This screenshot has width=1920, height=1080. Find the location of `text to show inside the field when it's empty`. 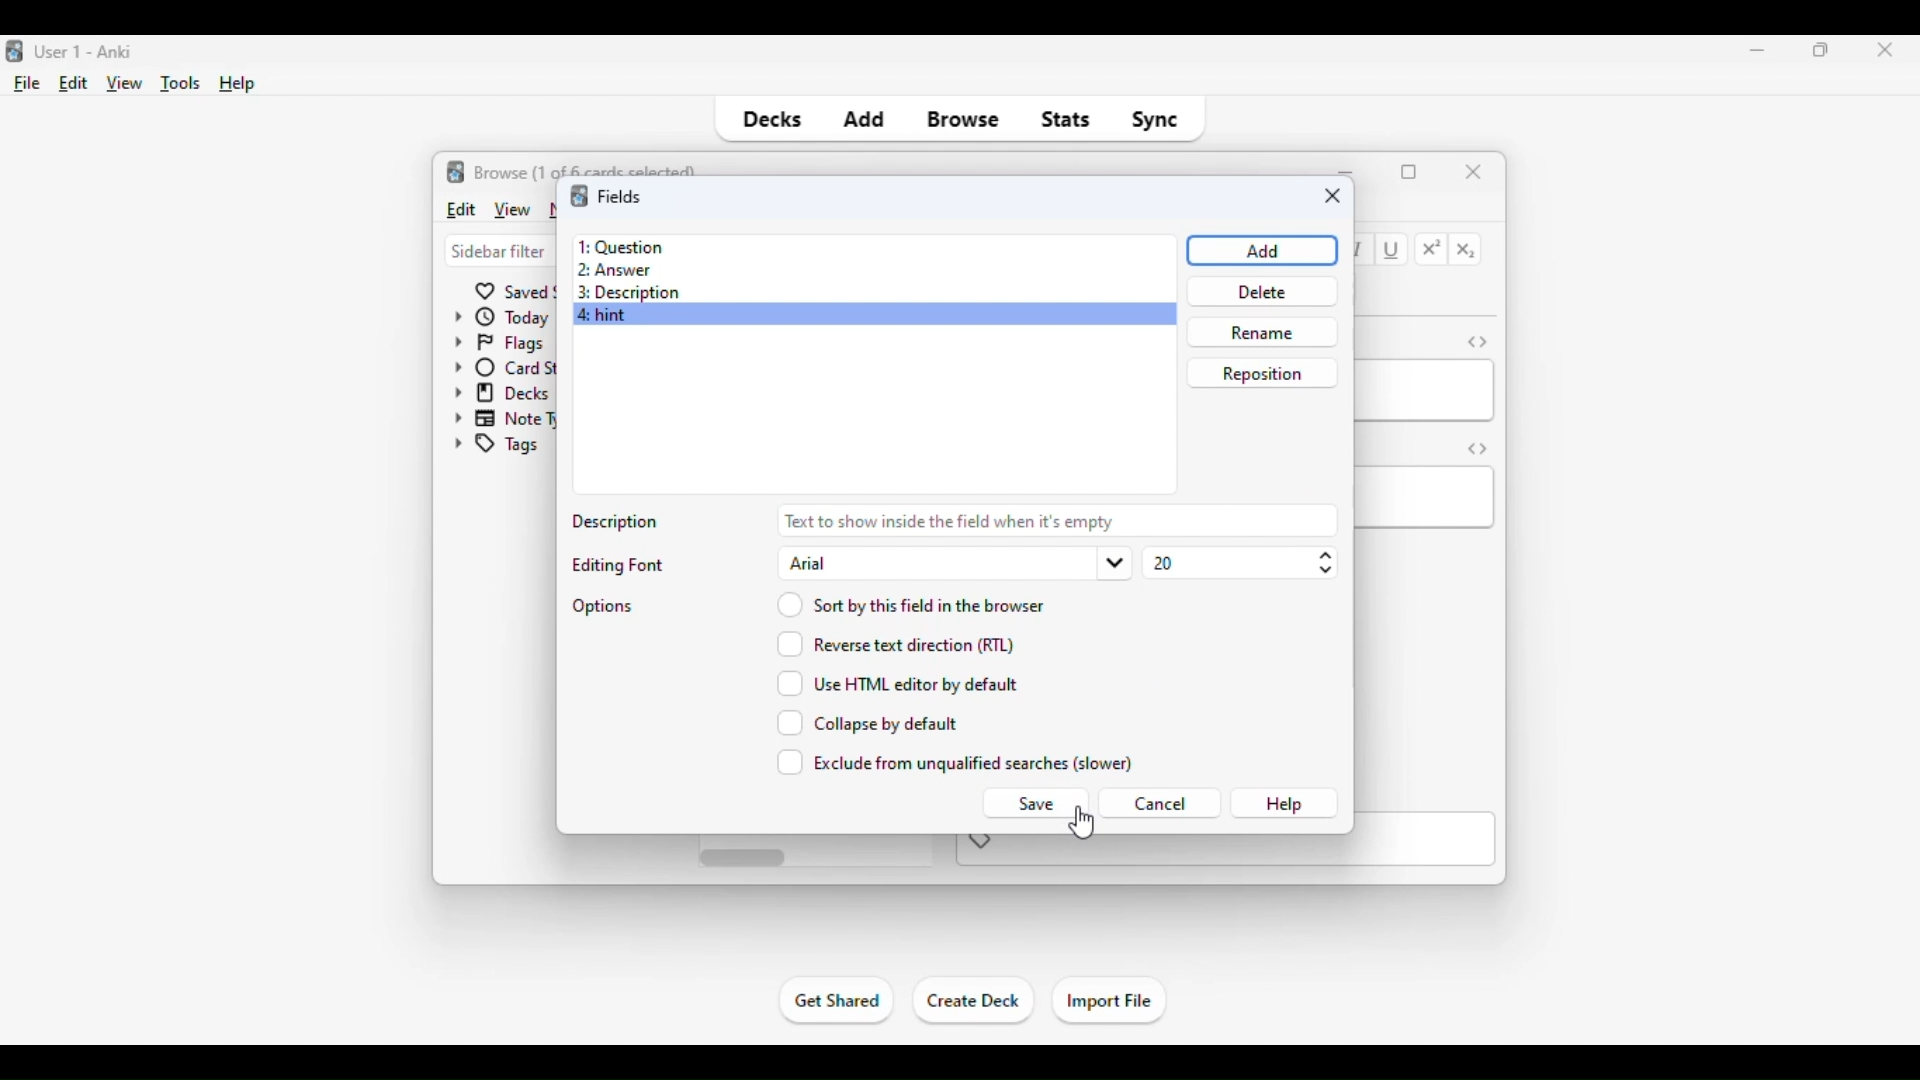

text to show inside the field when it's empty is located at coordinates (1057, 520).